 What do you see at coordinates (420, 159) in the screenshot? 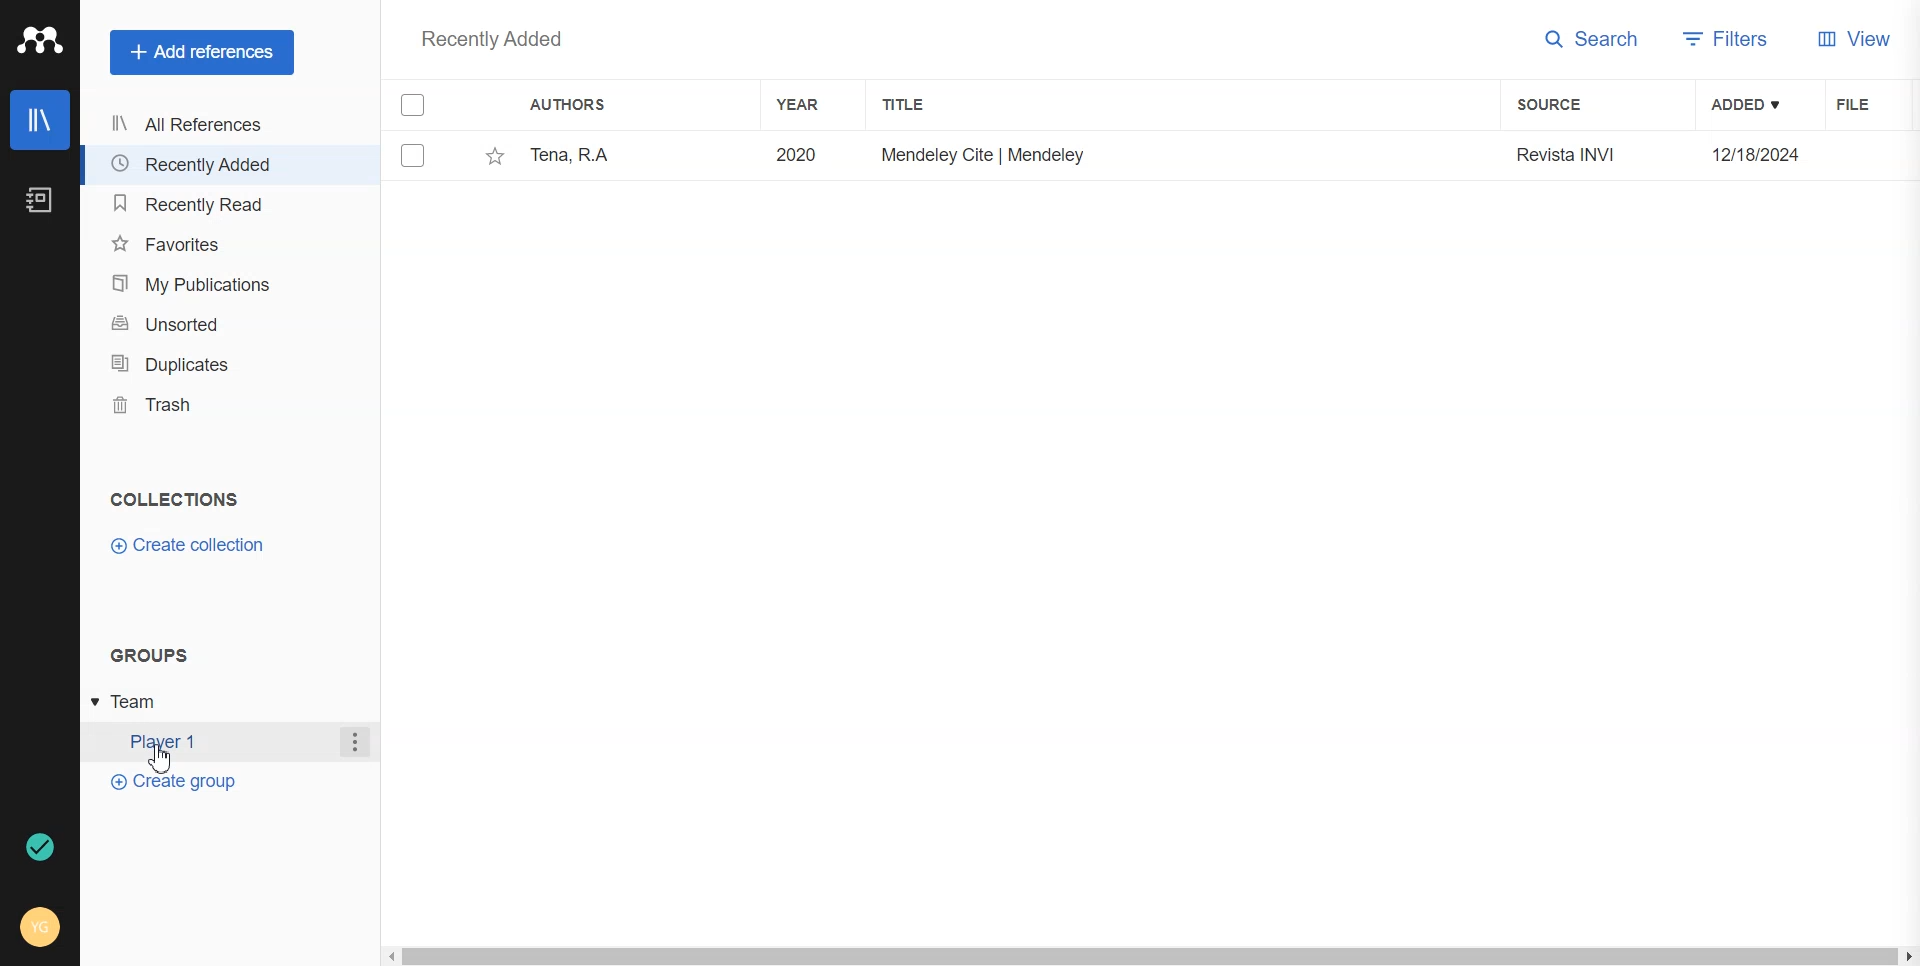
I see `Starred` at bounding box center [420, 159].